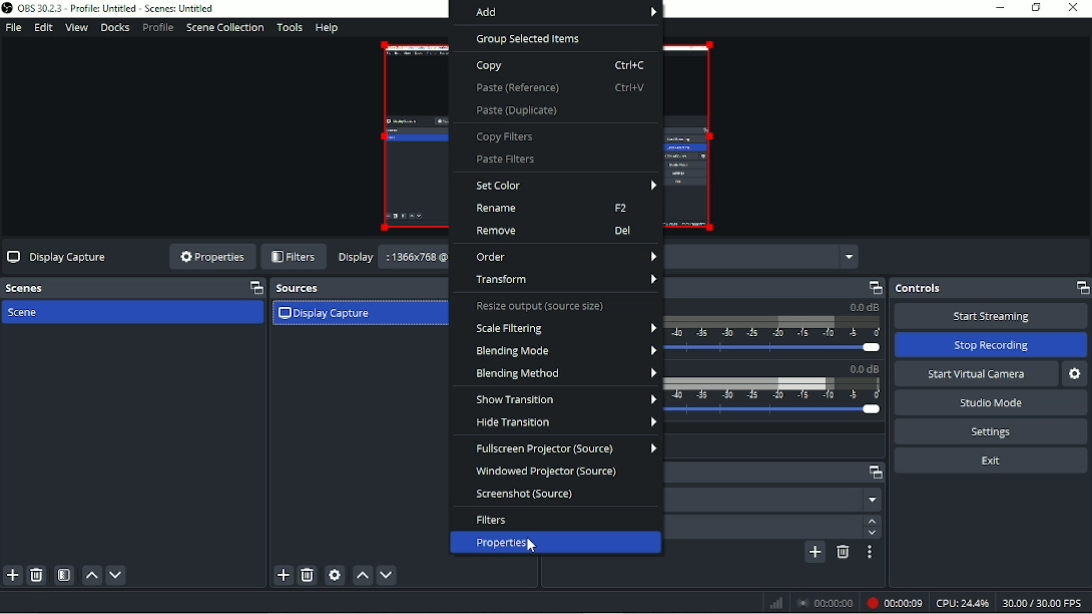 The width and height of the screenshot is (1092, 614). I want to click on Transition properties, so click(872, 553).